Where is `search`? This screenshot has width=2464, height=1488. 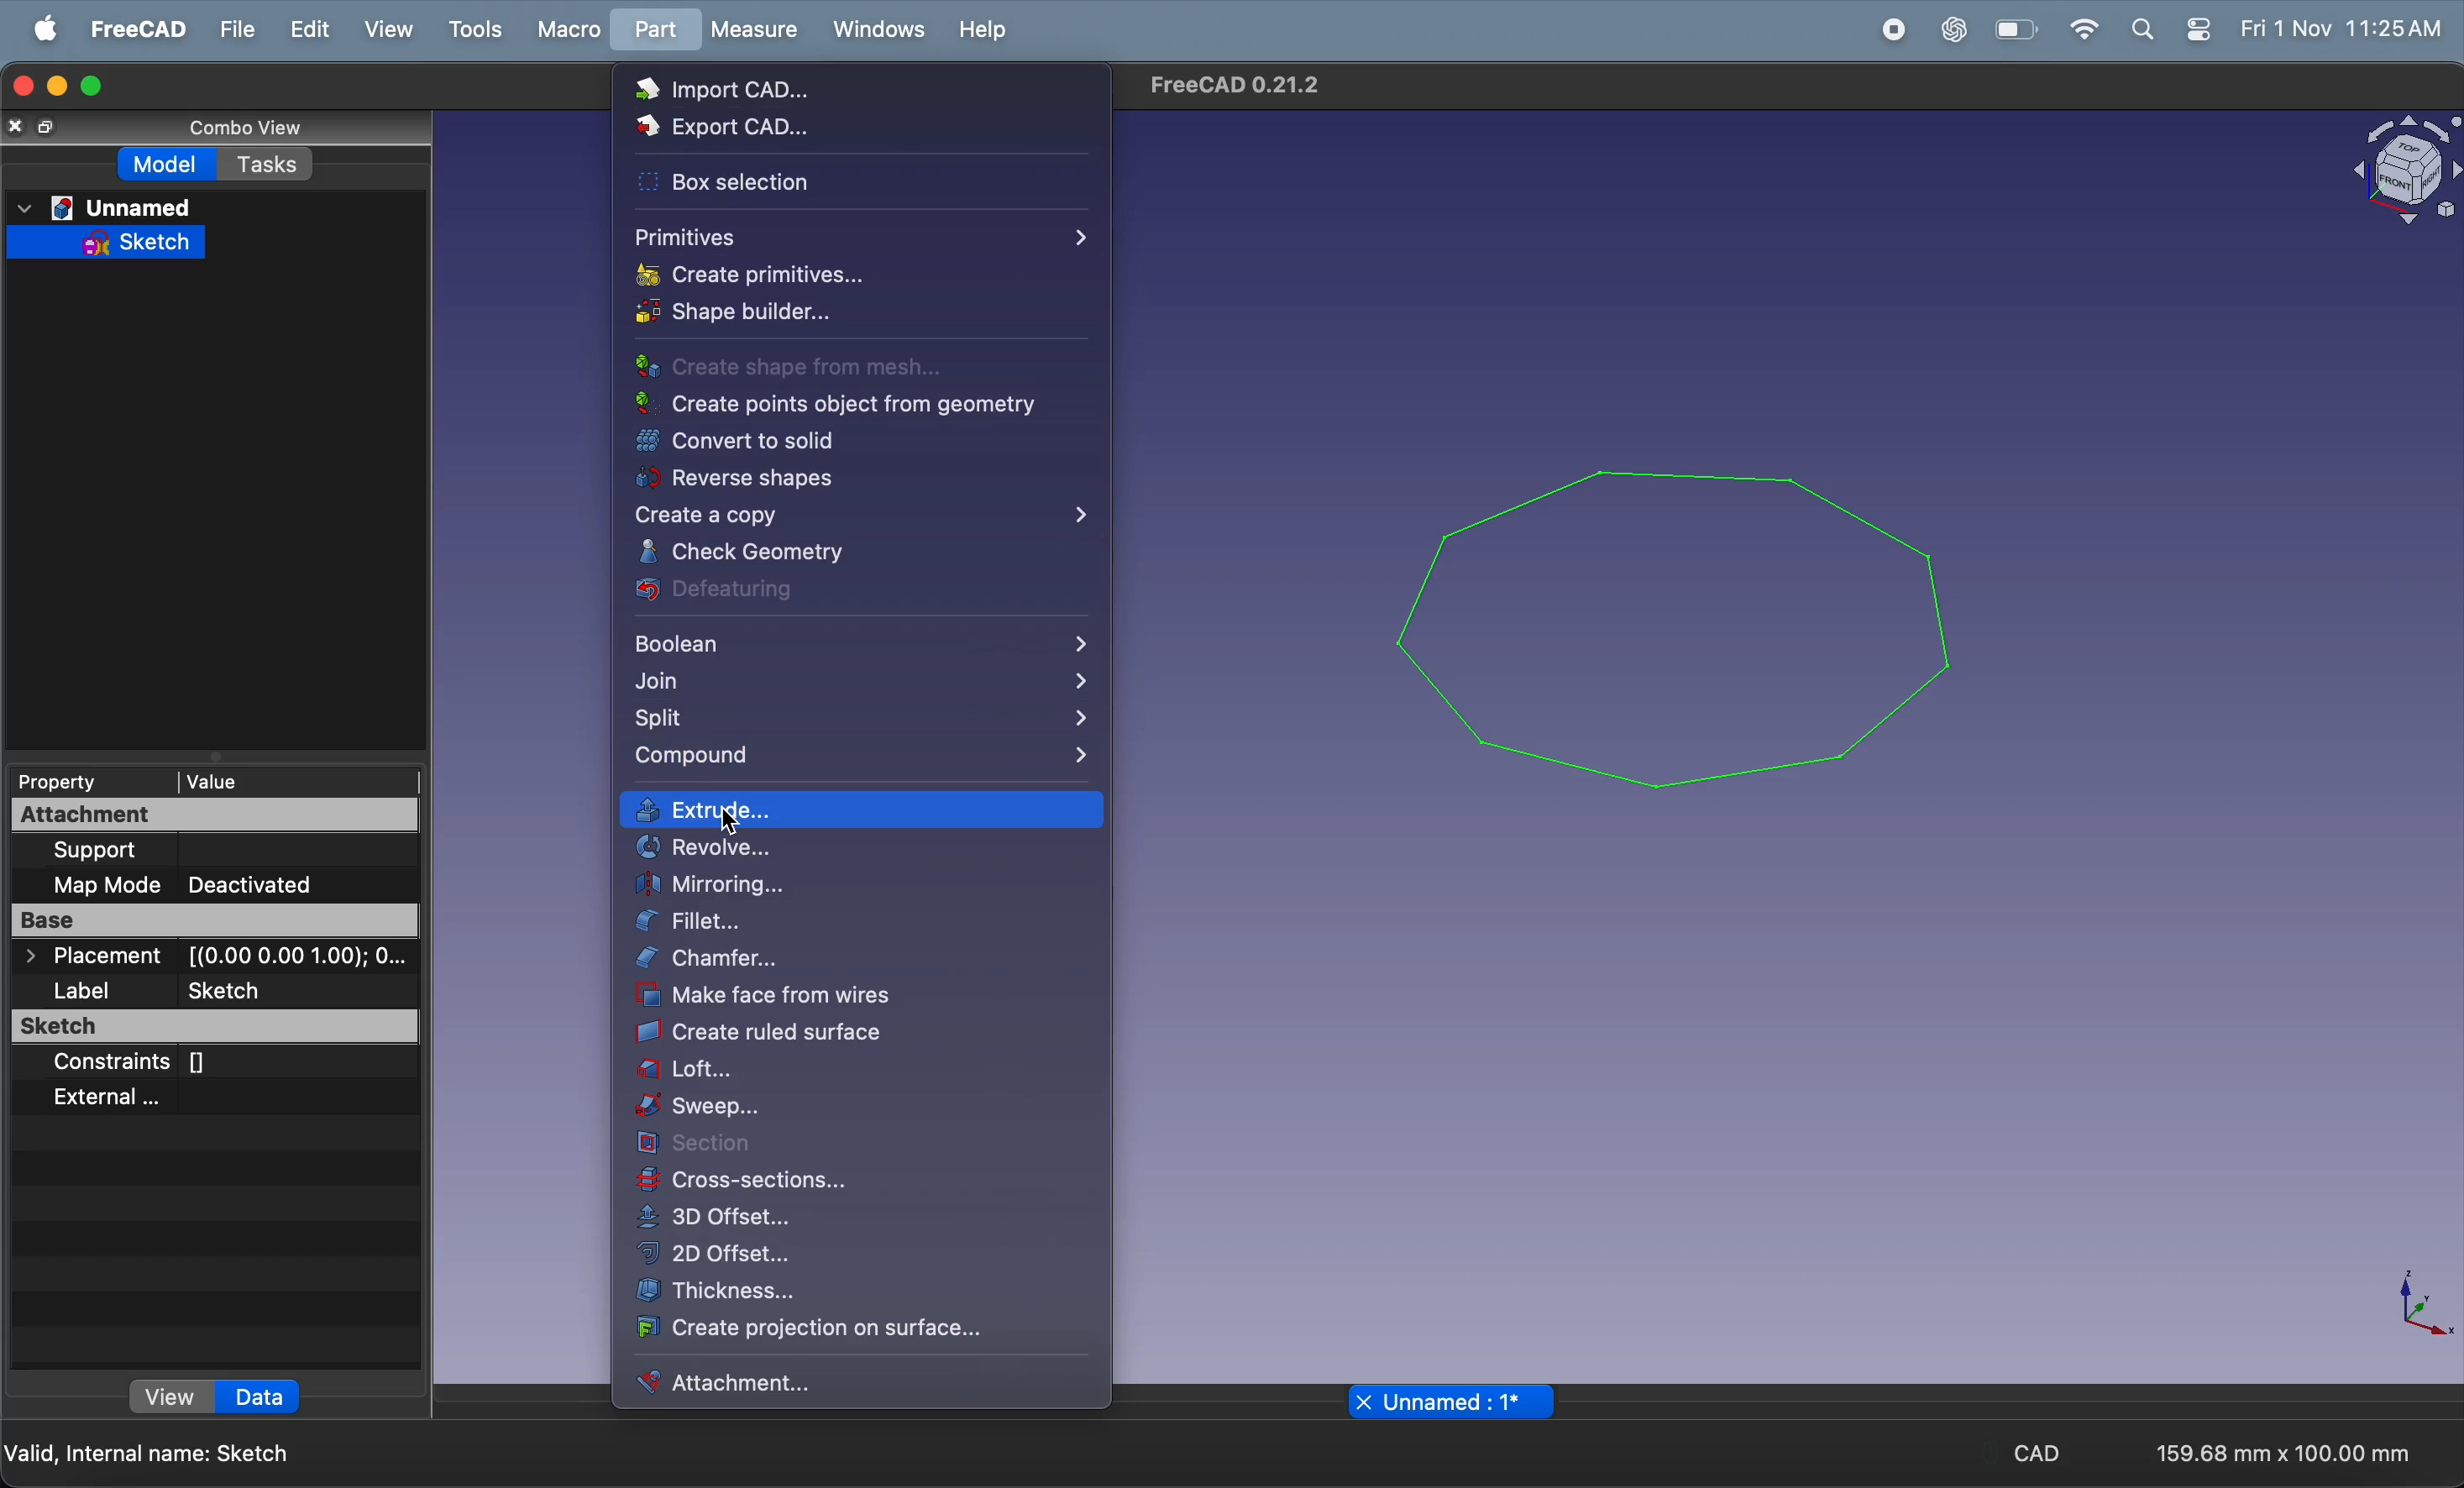 search is located at coordinates (2142, 29).